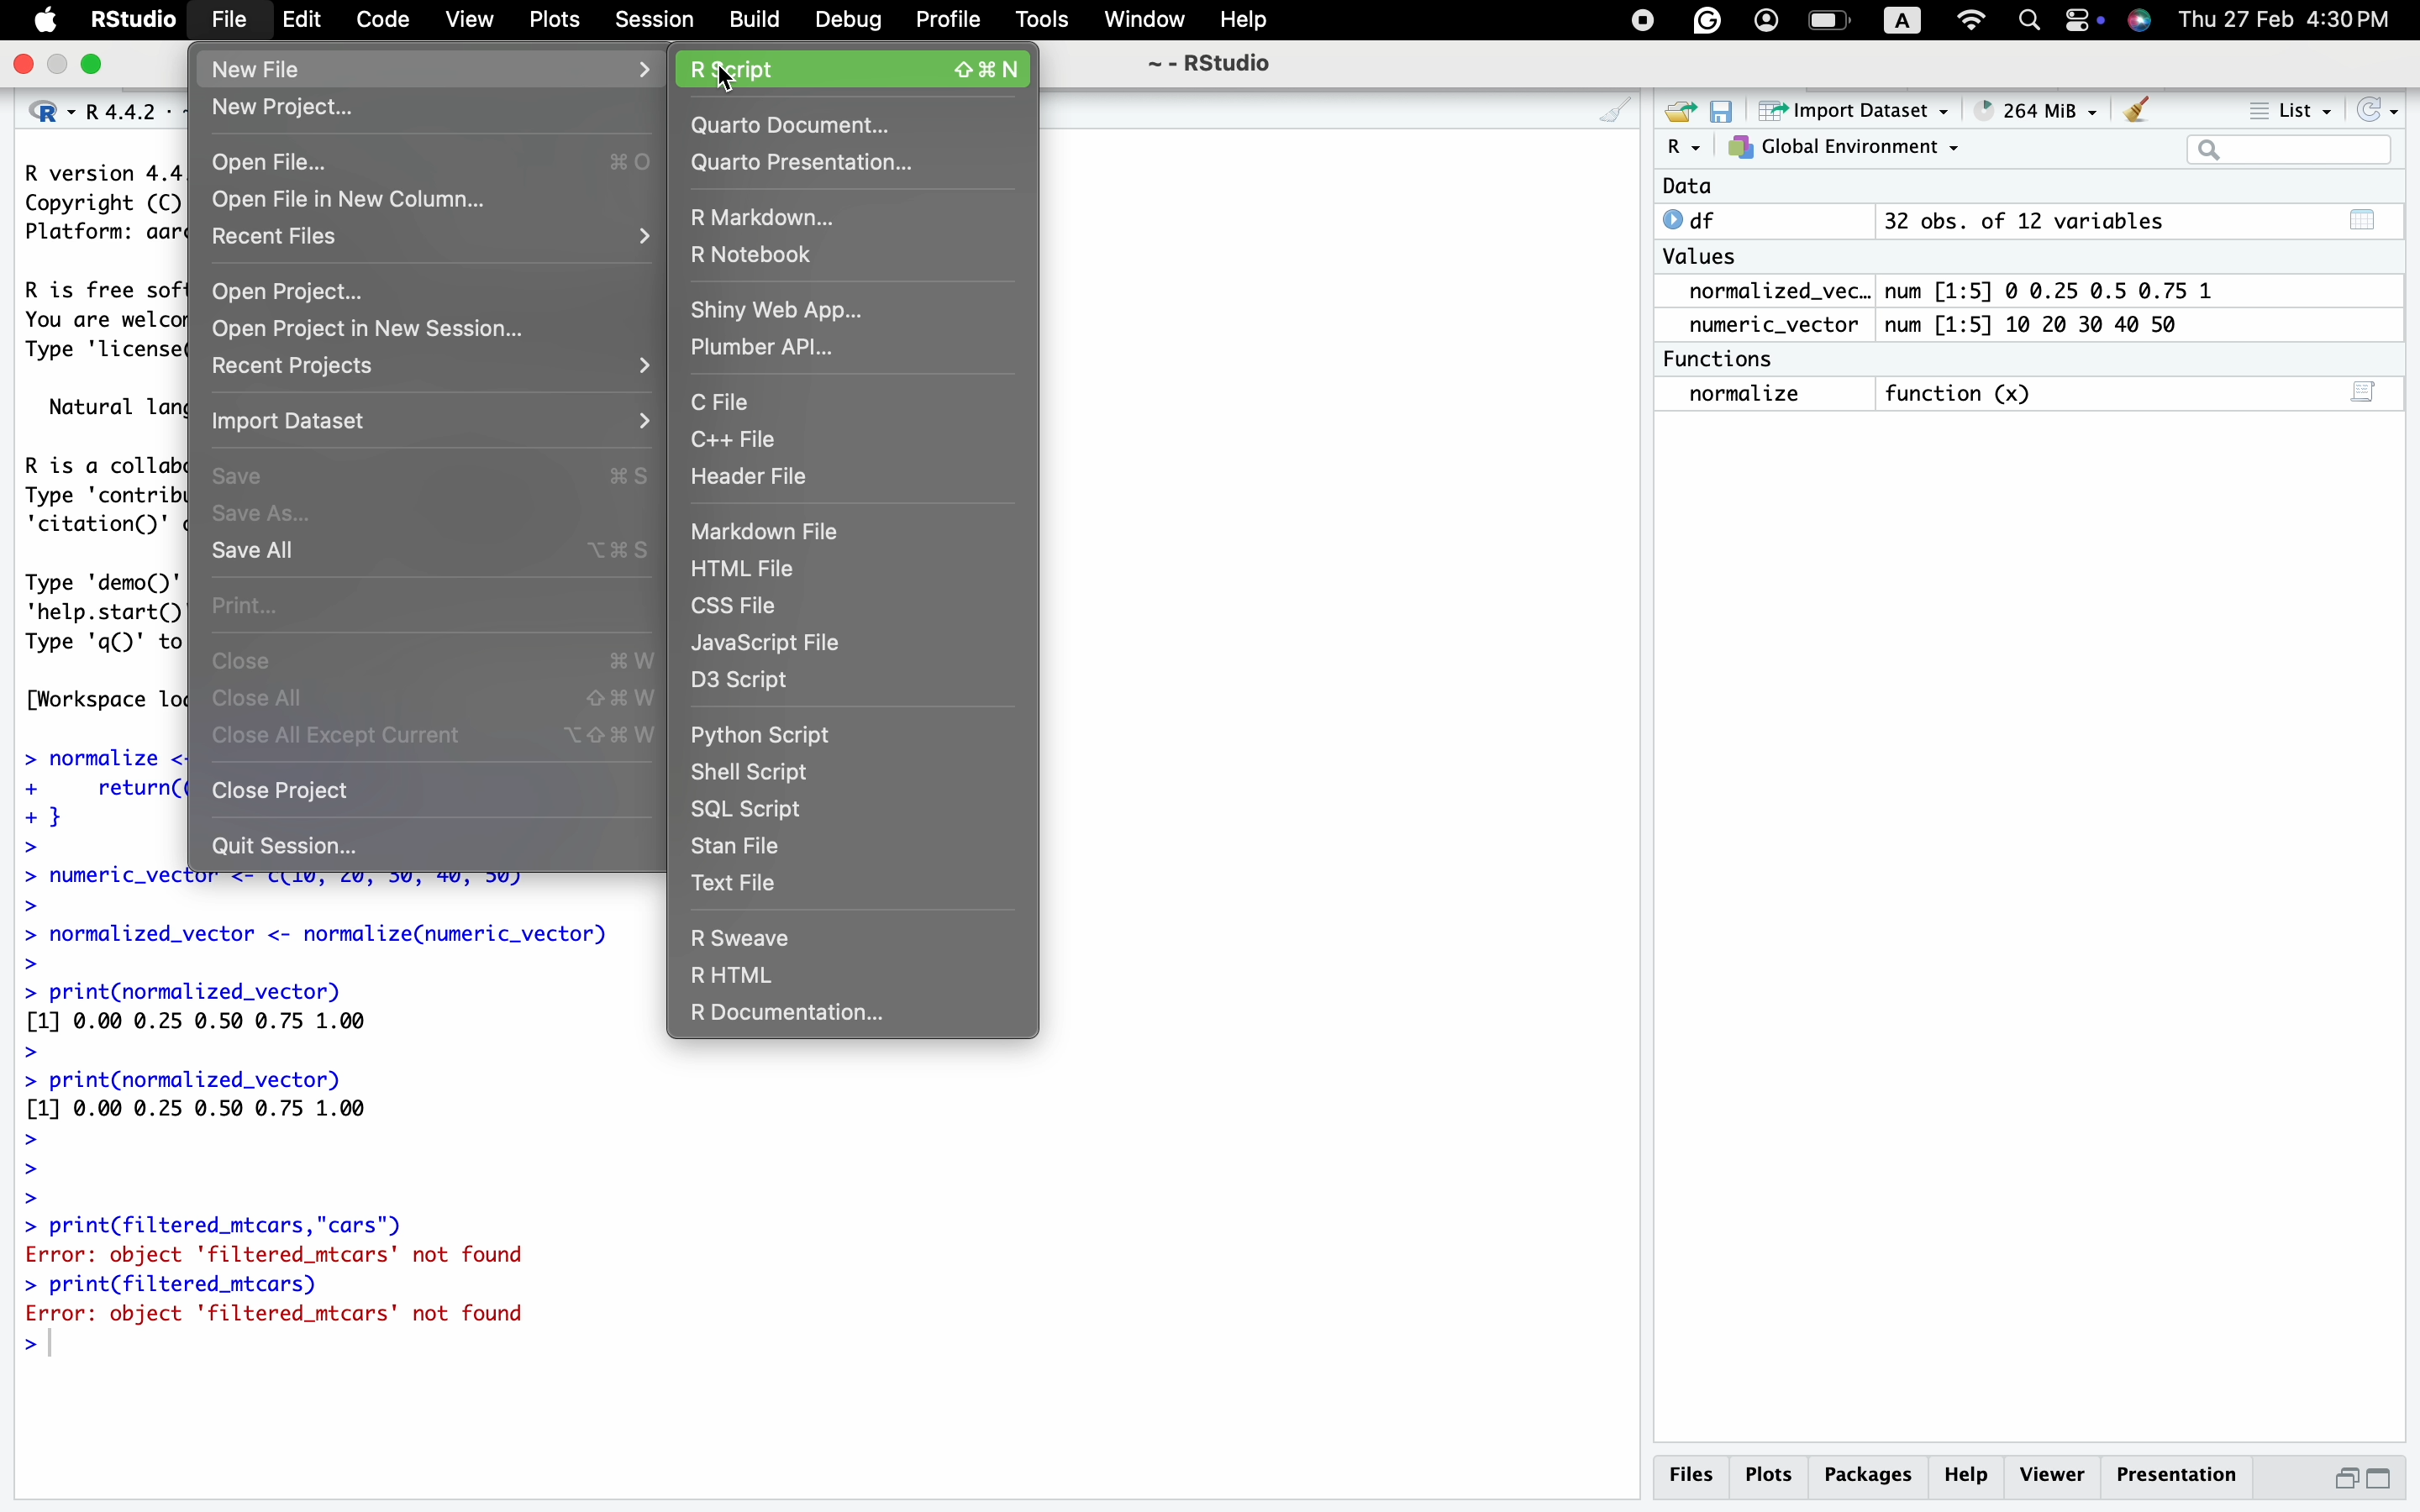  I want to click on Quarto document, so click(849, 124).